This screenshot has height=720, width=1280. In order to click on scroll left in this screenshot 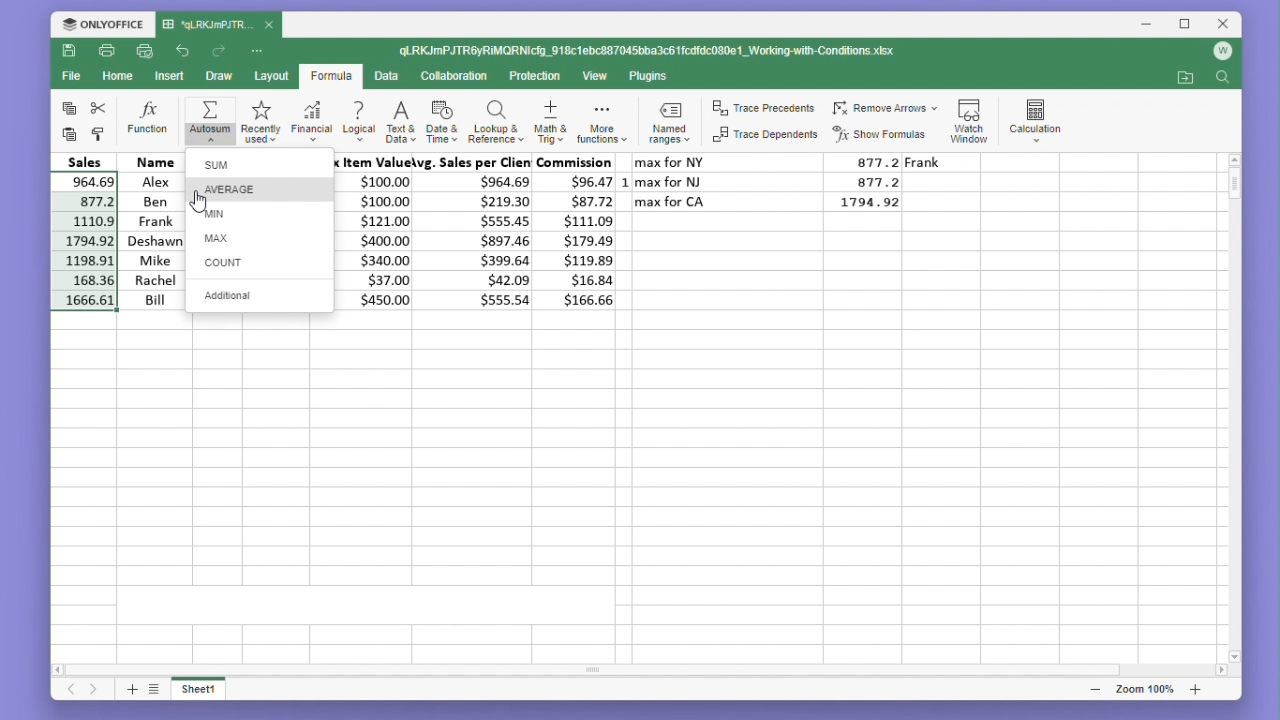, I will do `click(61, 672)`.